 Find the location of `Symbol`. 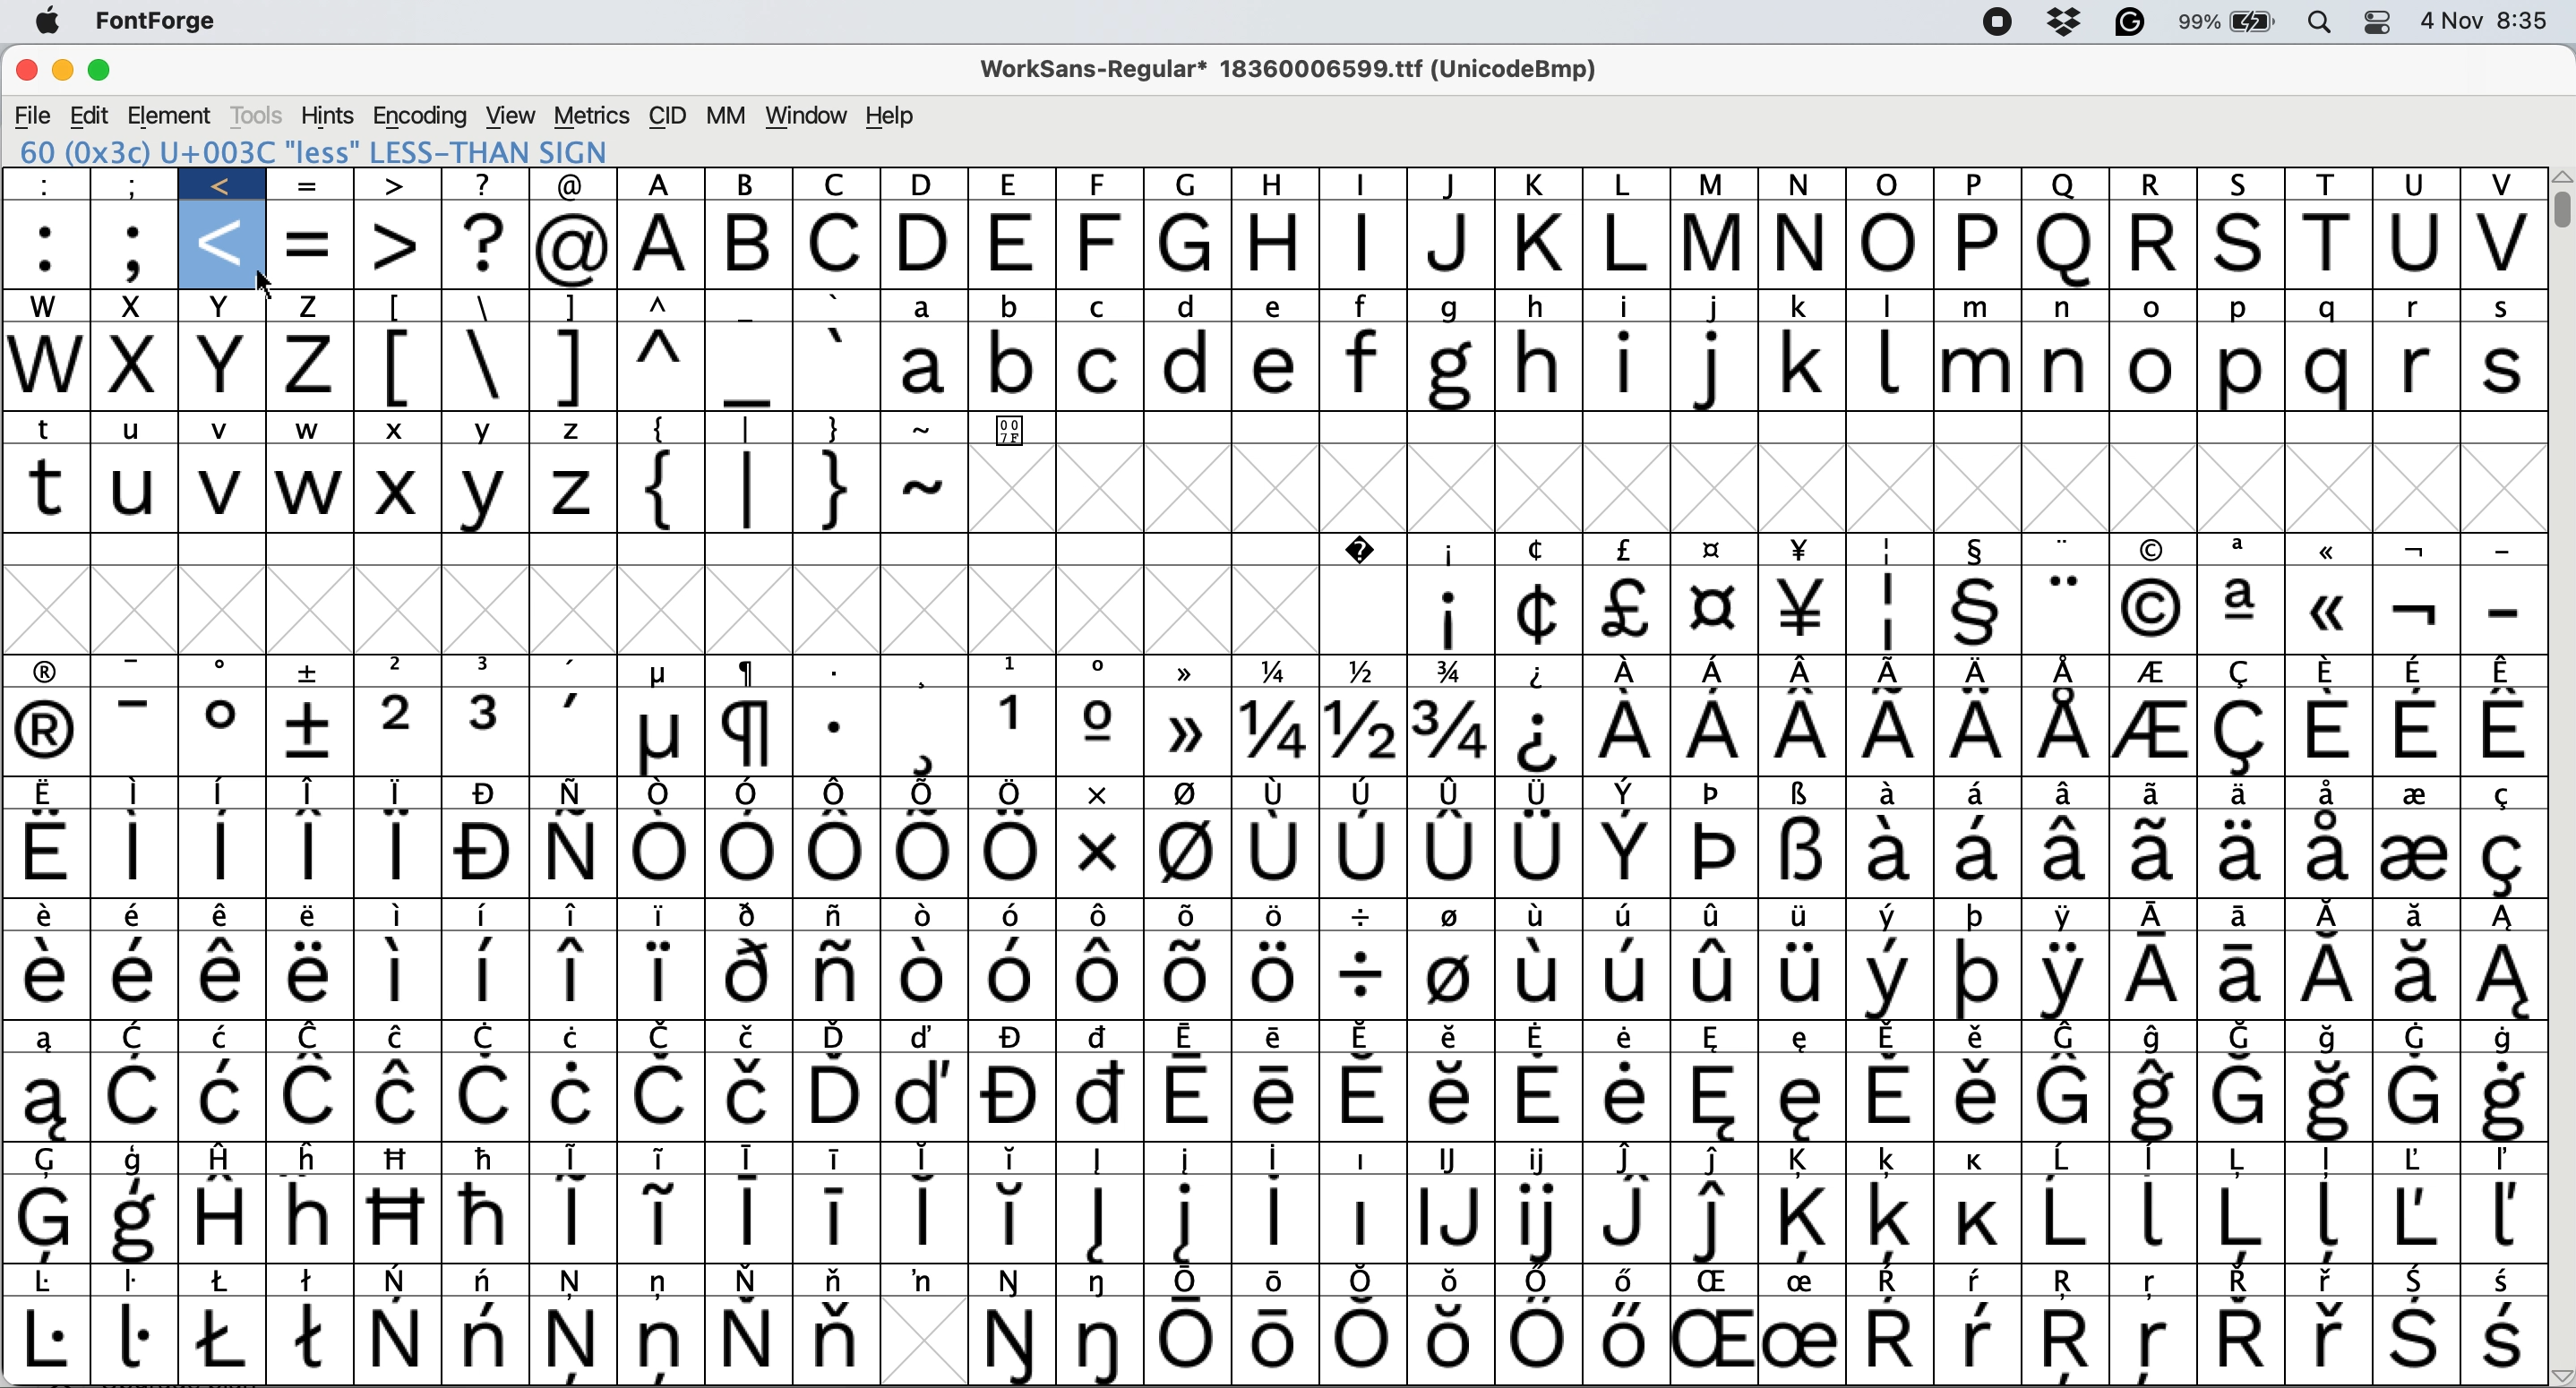

Symbol is located at coordinates (1363, 548).